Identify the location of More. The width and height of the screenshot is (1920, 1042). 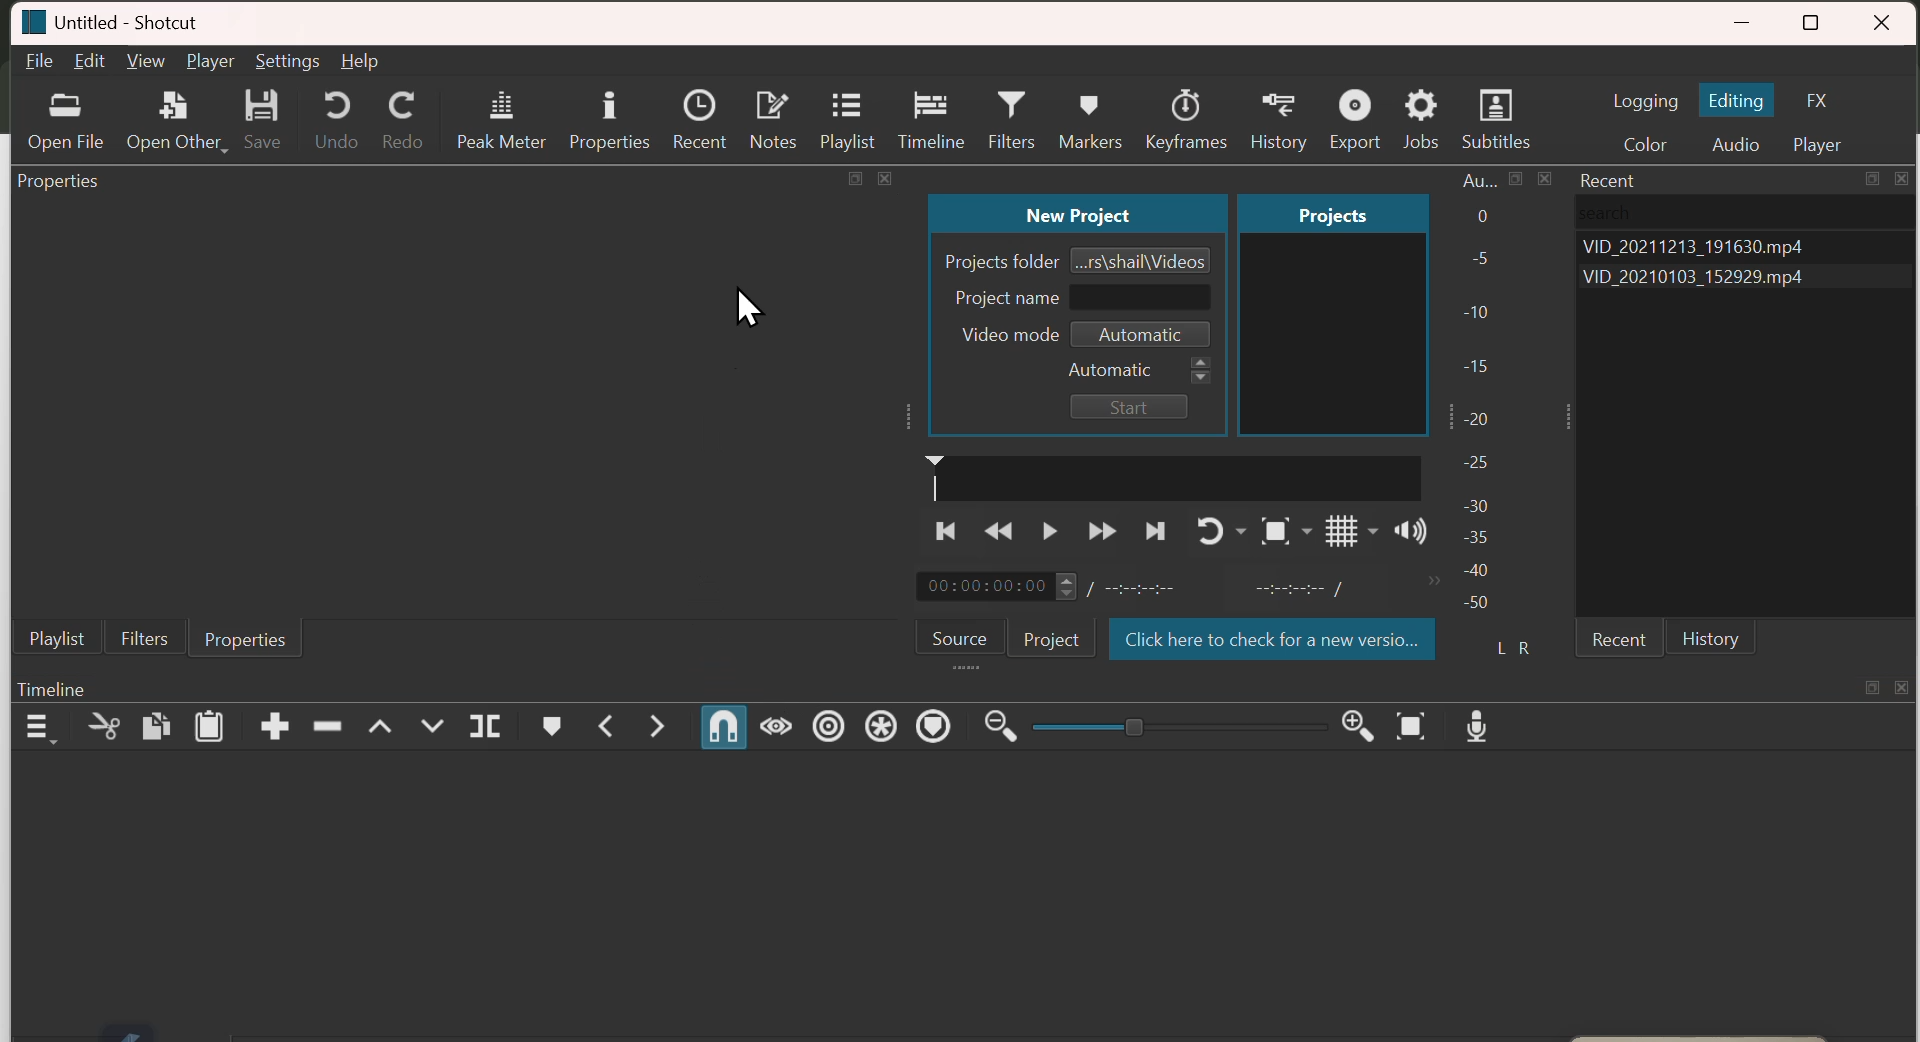
(1433, 582).